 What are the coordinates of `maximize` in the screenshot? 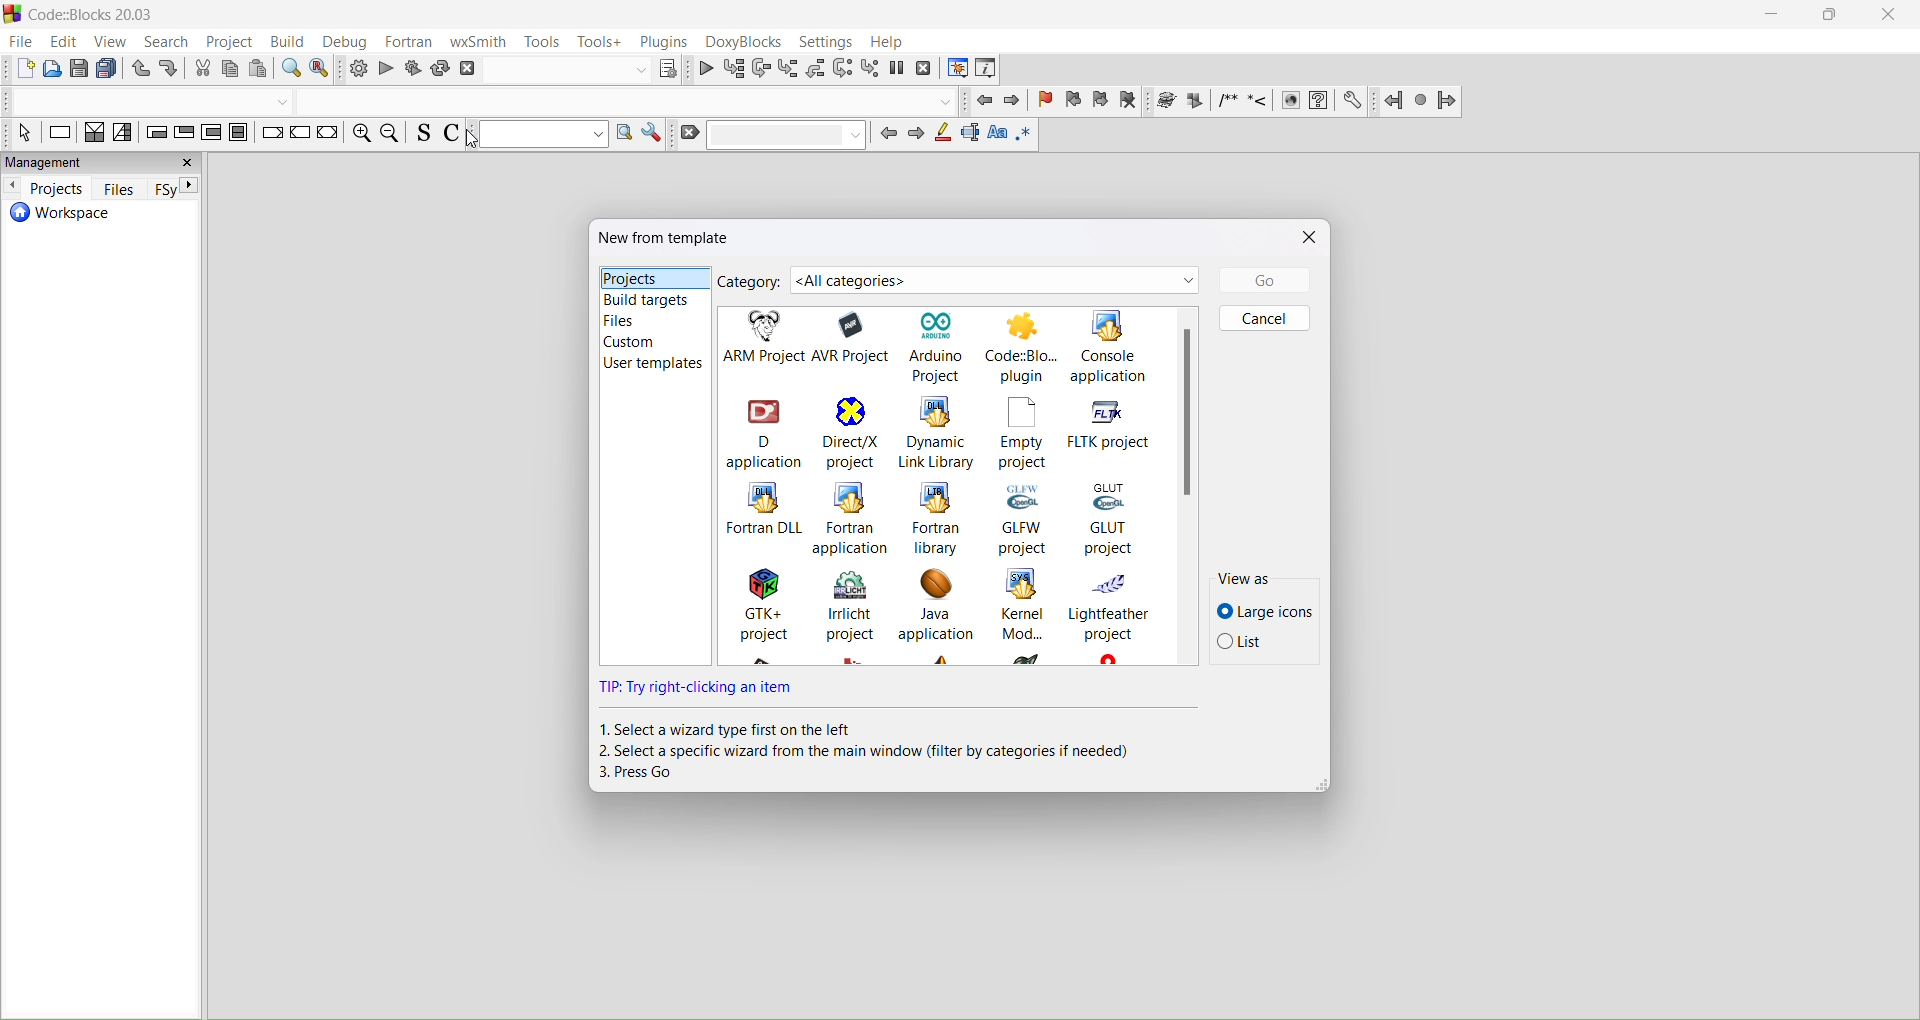 It's located at (1830, 17).